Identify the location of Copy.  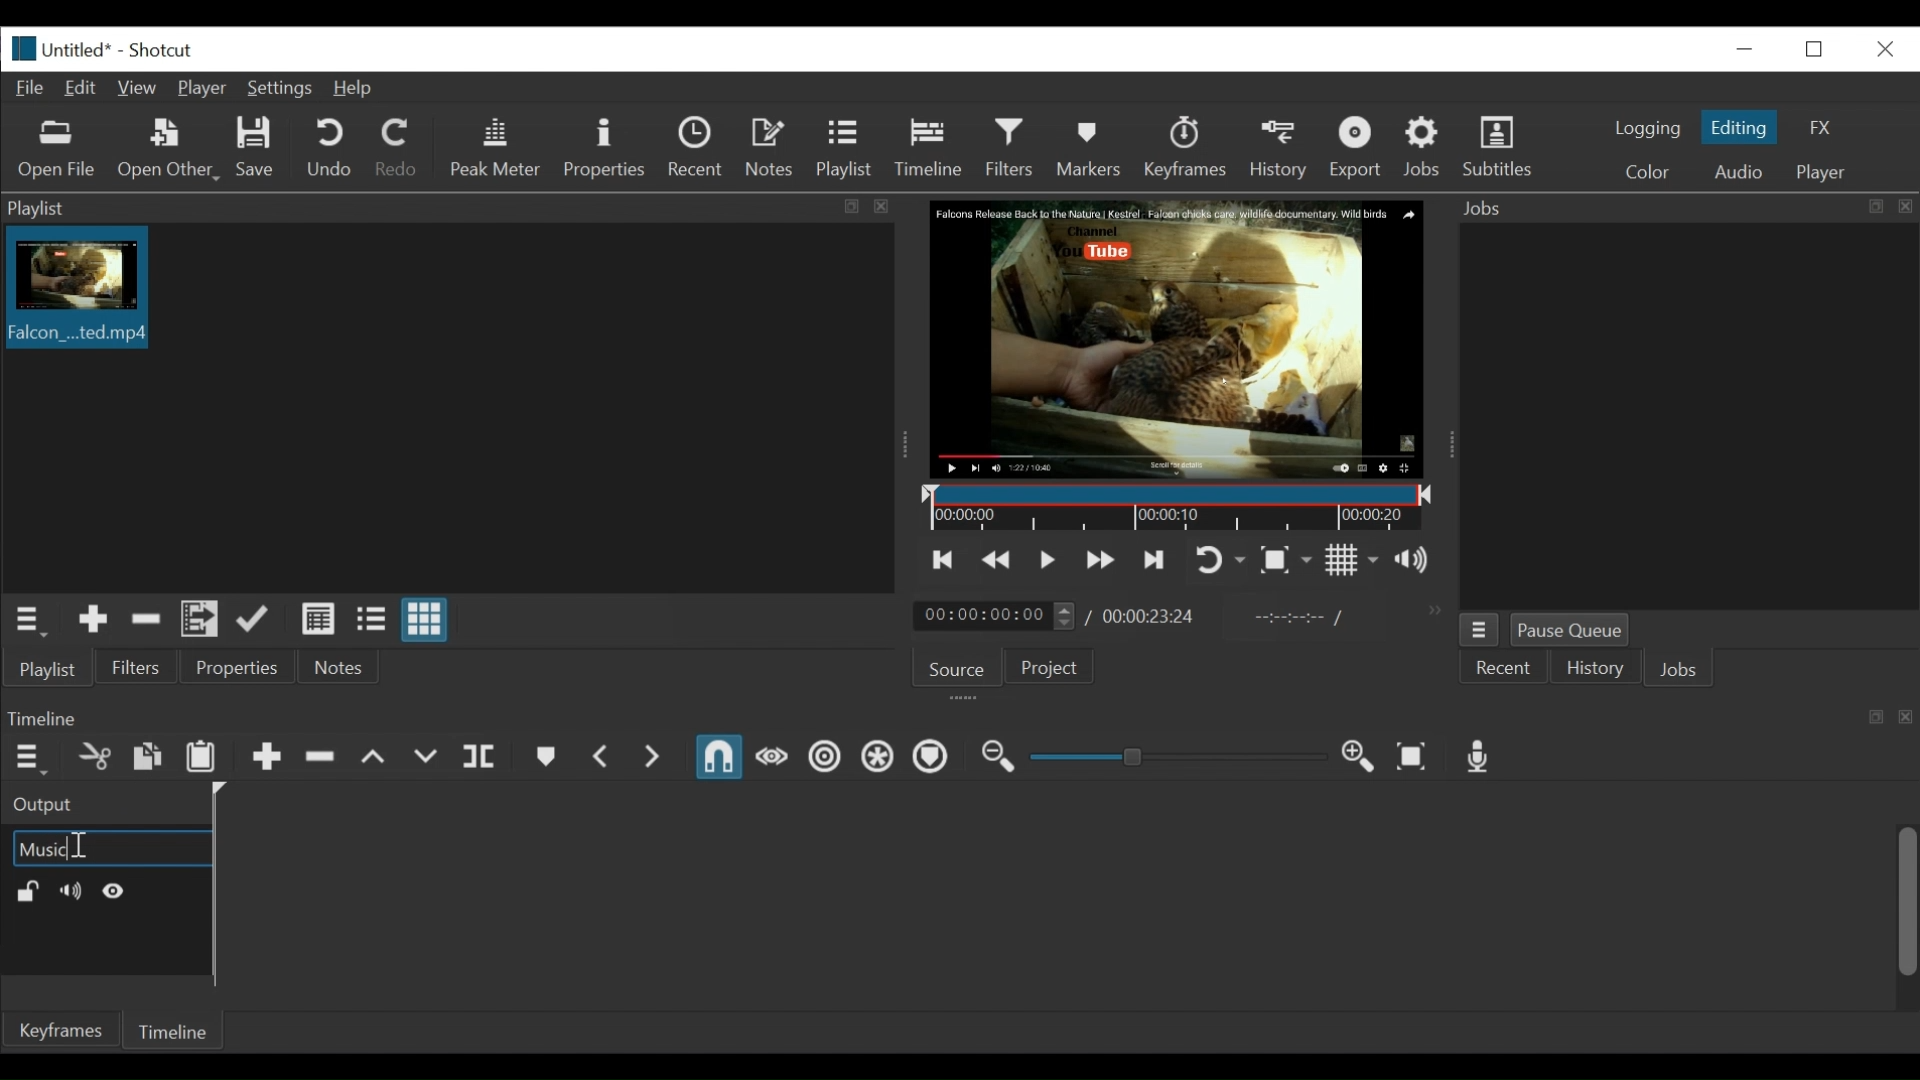
(148, 759).